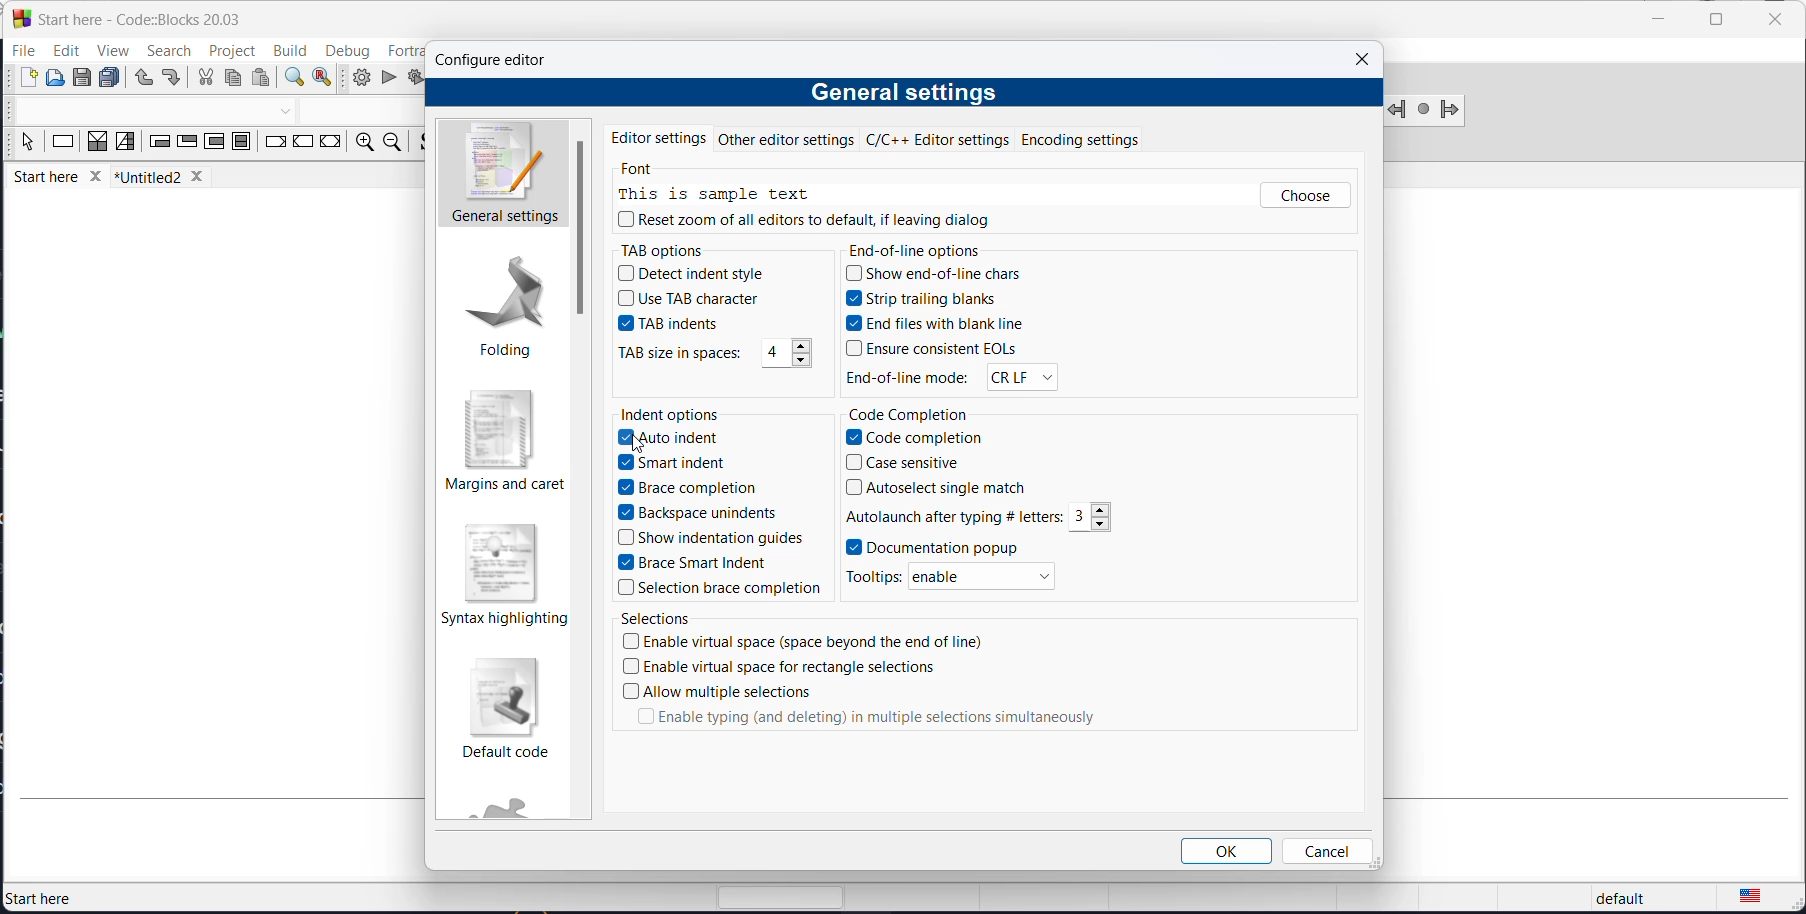  Describe the element at coordinates (136, 17) in the screenshot. I see `start here window` at that location.